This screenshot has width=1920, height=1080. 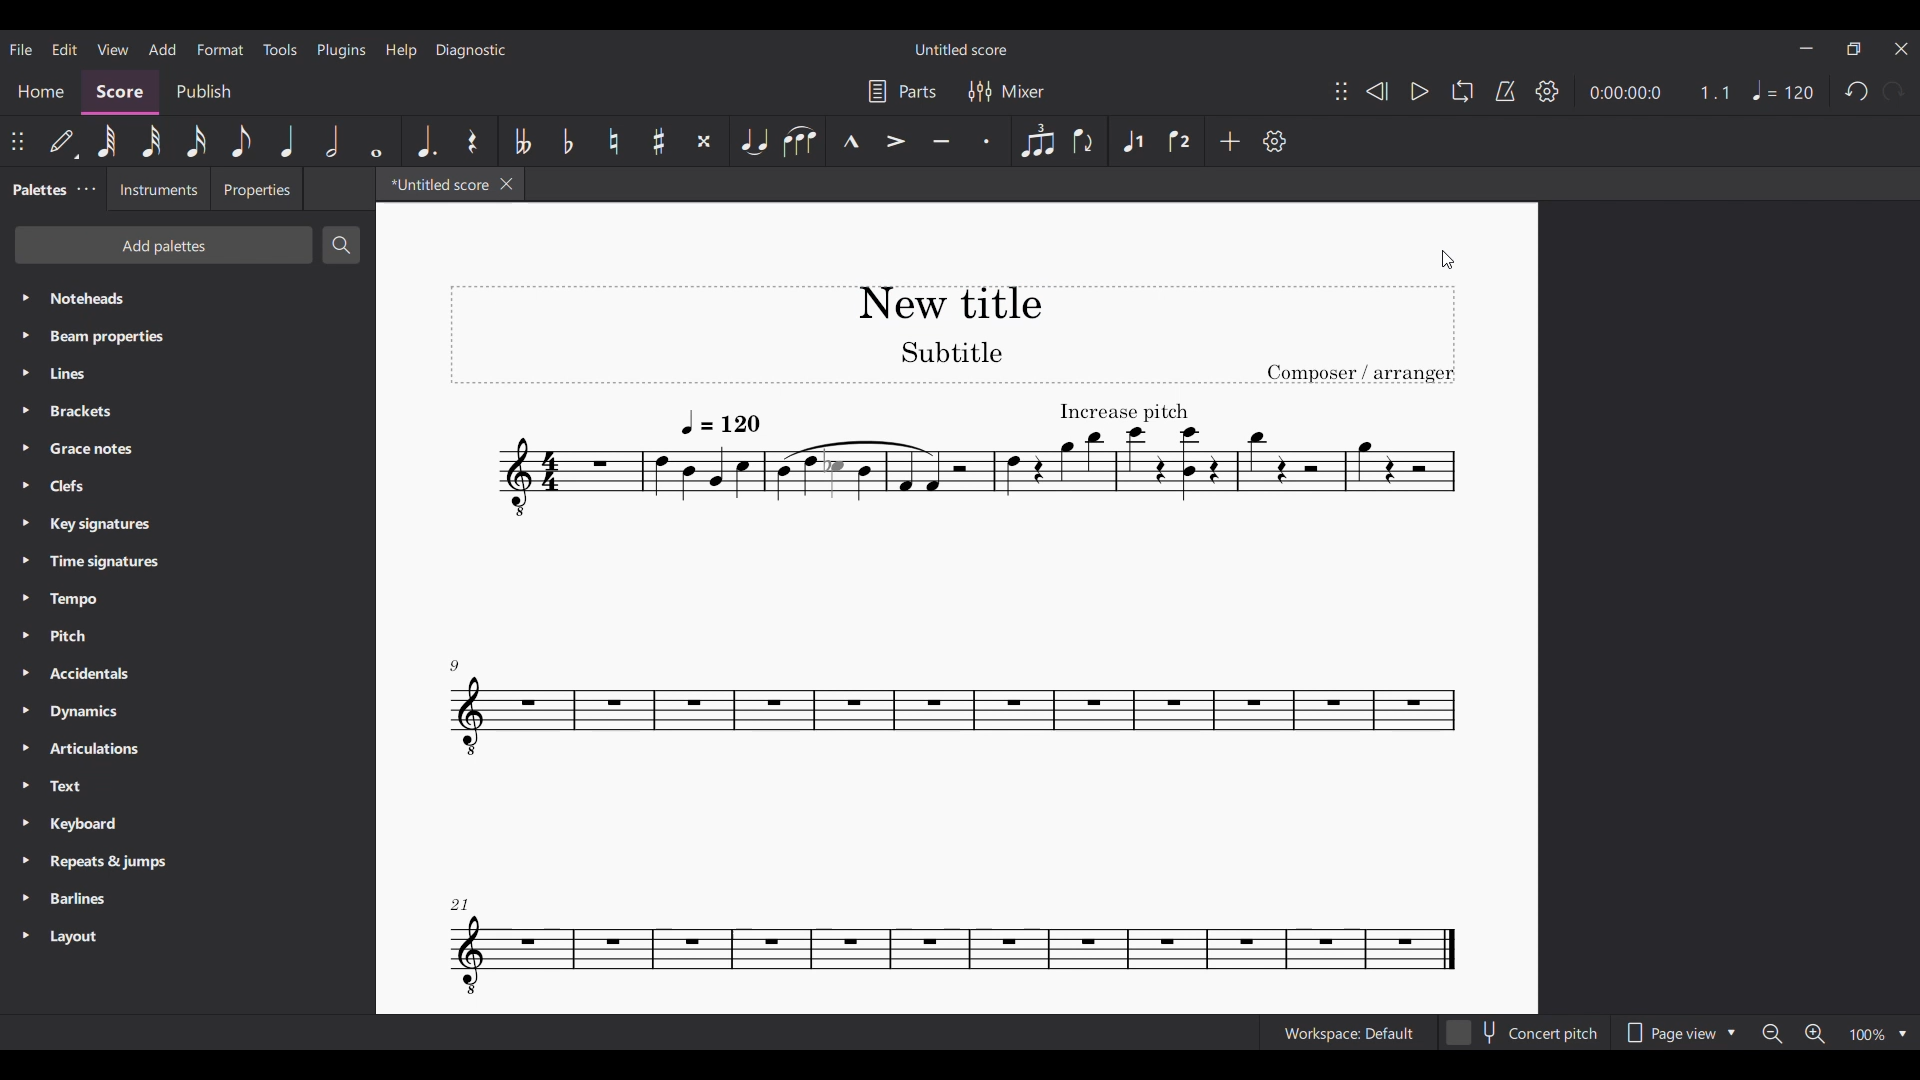 I want to click on Tenuto, so click(x=941, y=141).